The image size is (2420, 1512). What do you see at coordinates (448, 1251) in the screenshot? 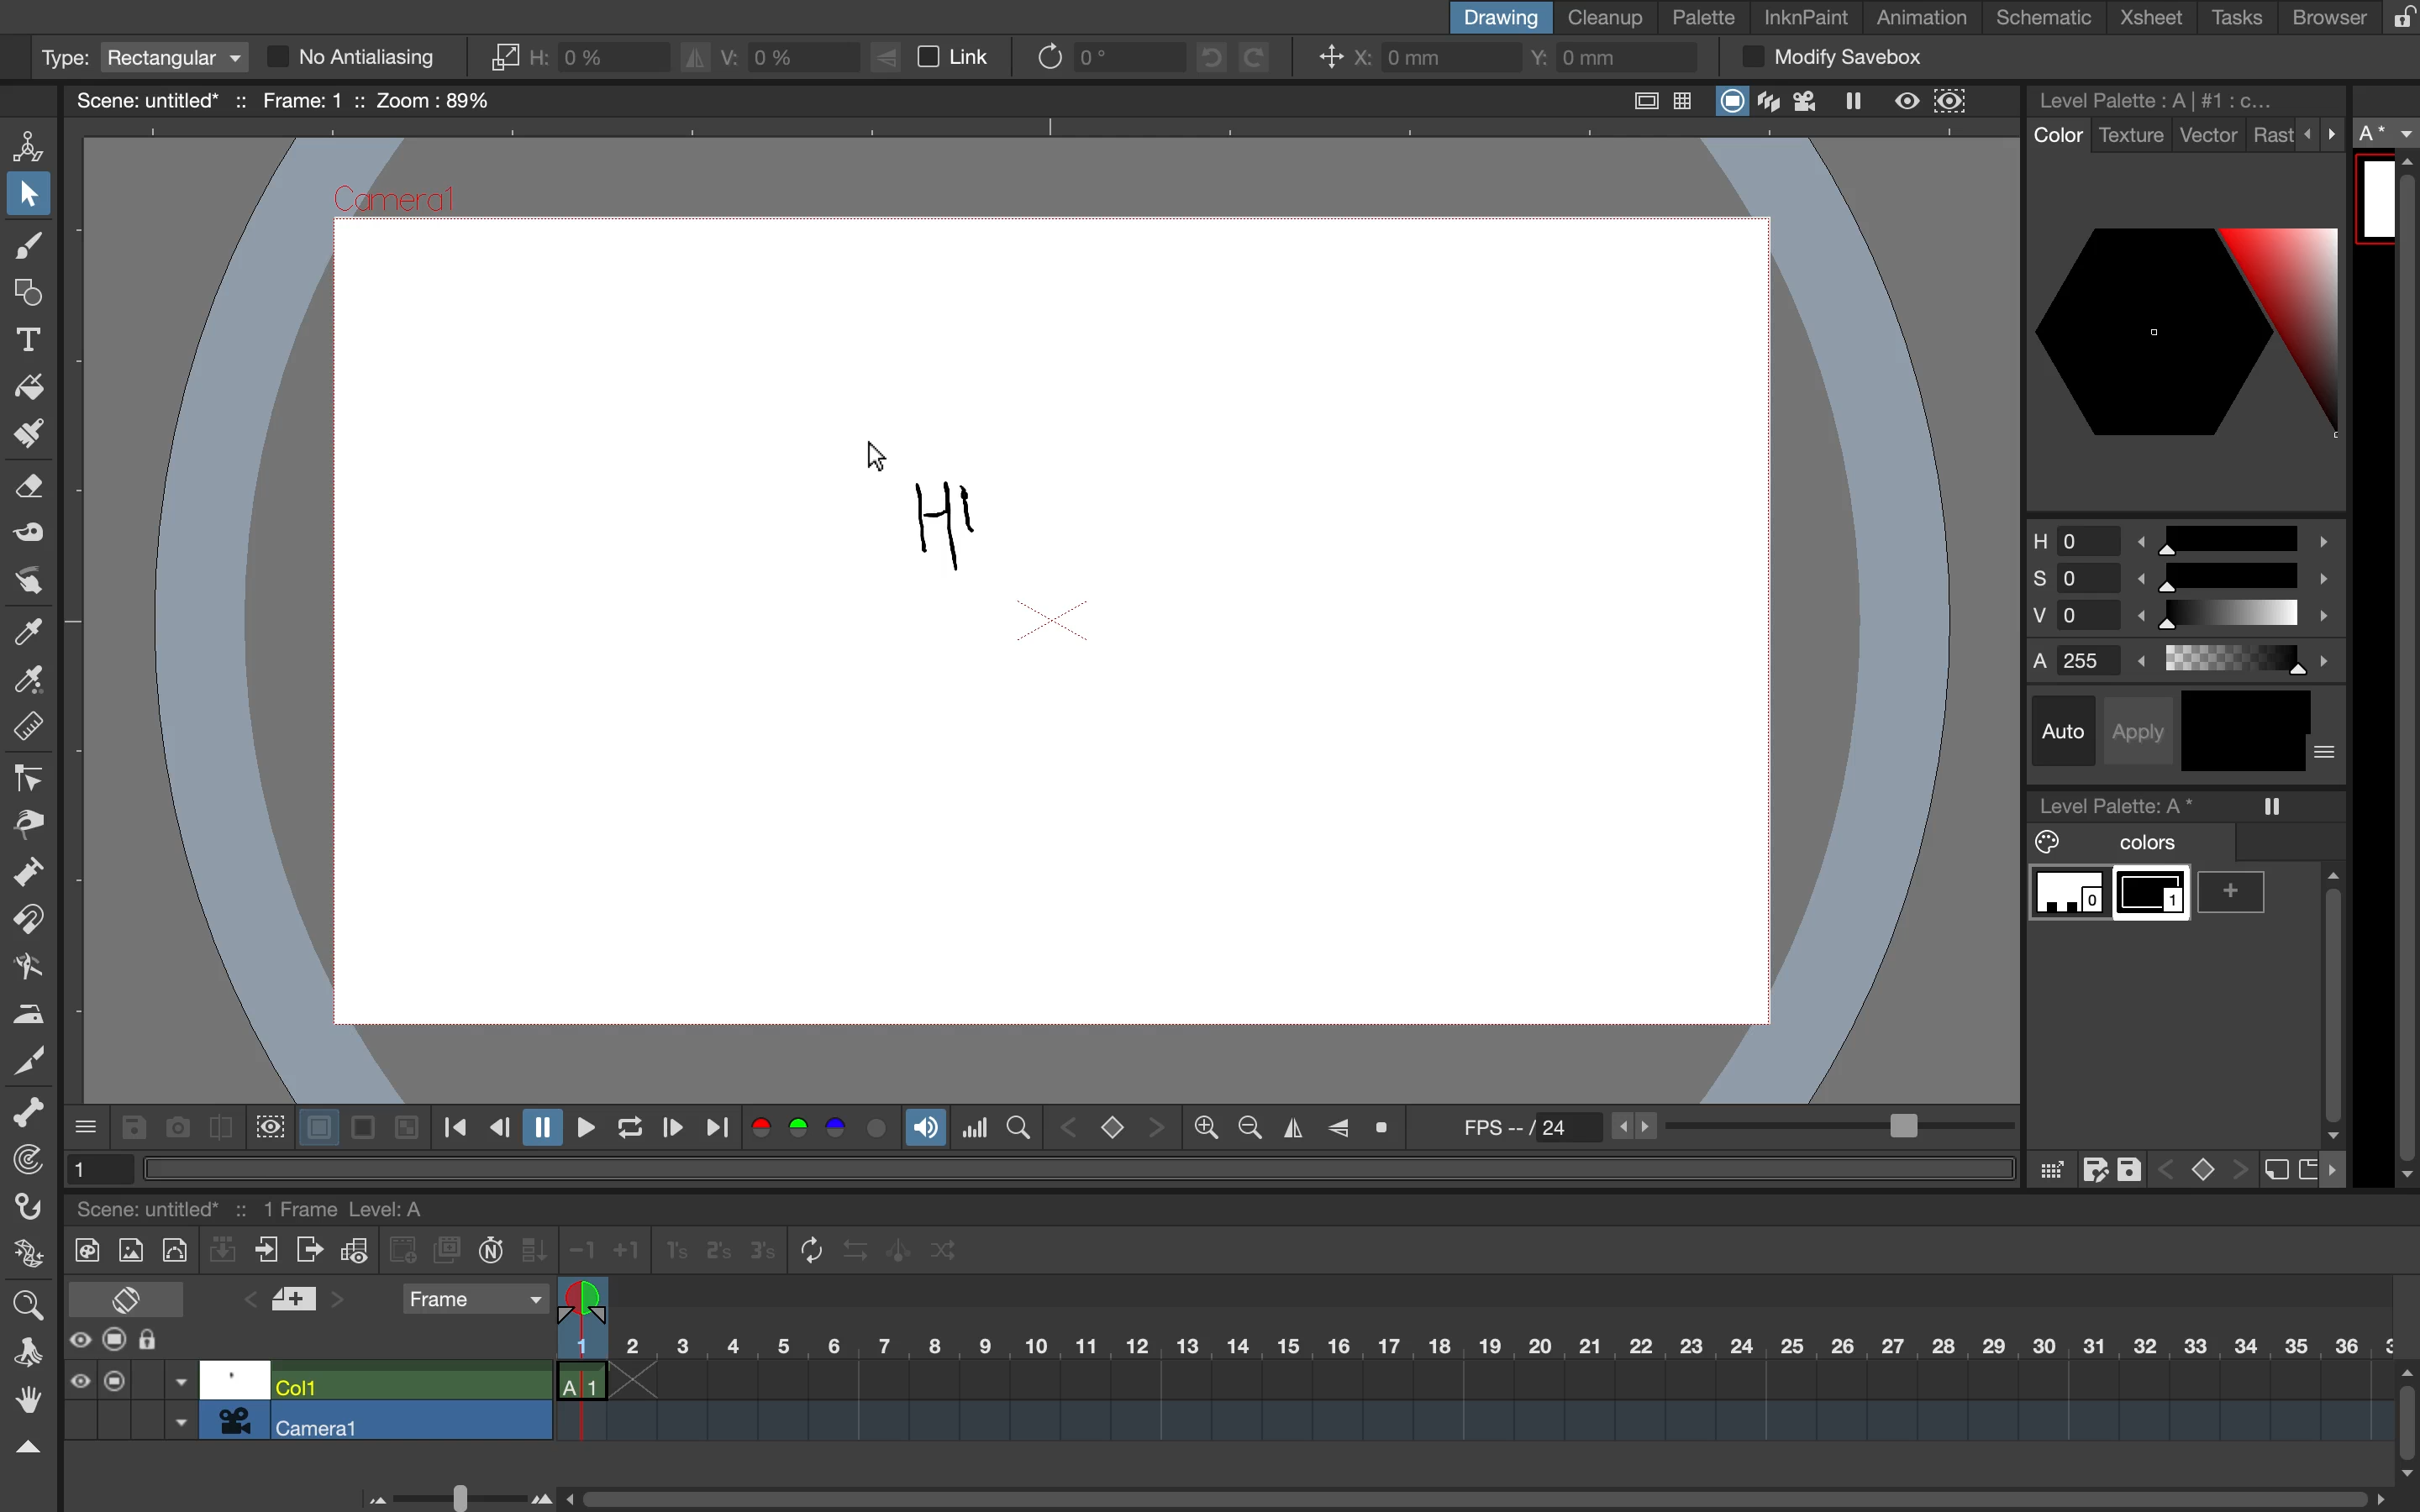
I see `duplicate drawing` at bounding box center [448, 1251].